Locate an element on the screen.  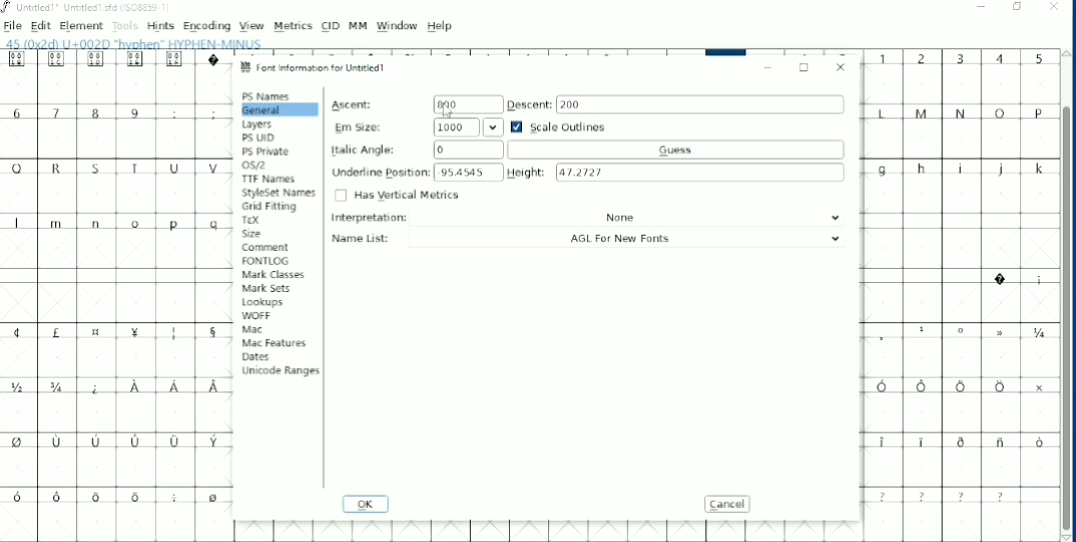
PS Names is located at coordinates (267, 96).